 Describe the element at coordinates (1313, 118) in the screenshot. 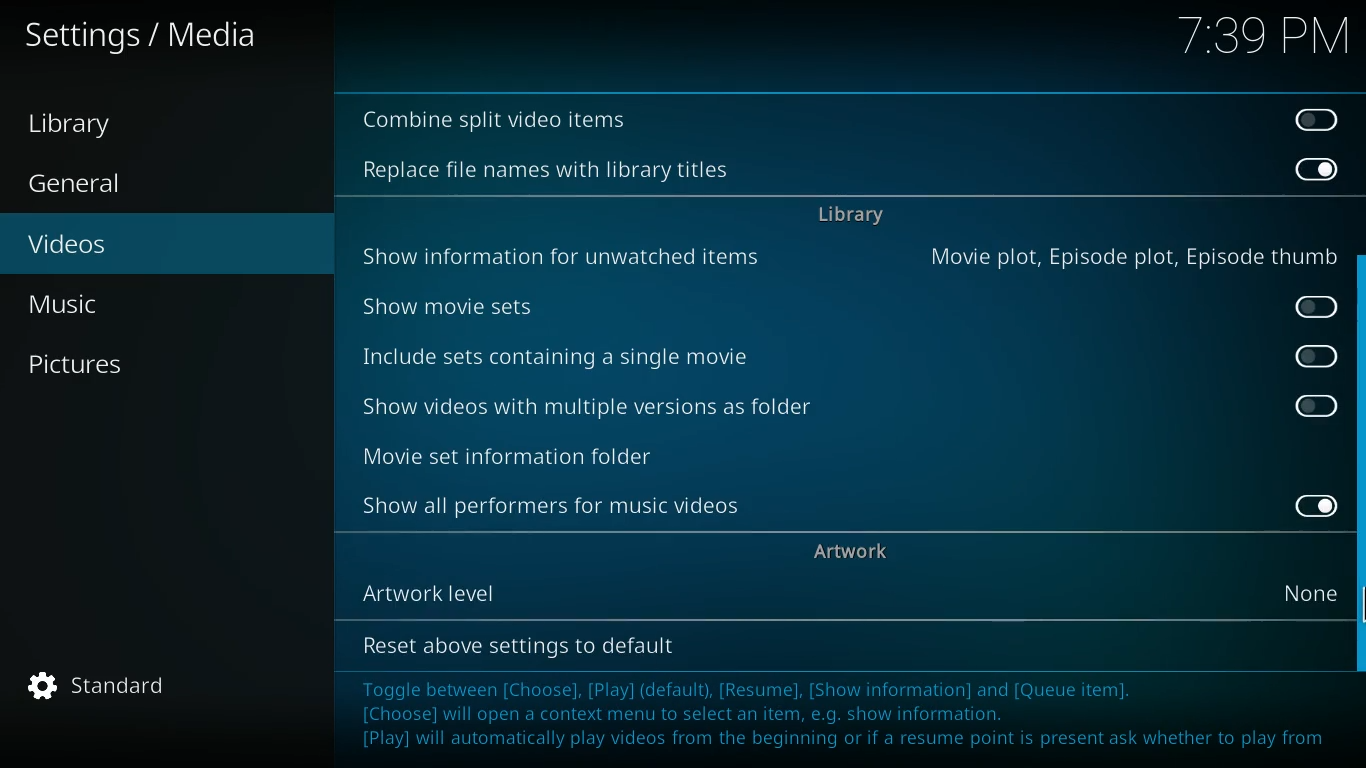

I see `off` at that location.